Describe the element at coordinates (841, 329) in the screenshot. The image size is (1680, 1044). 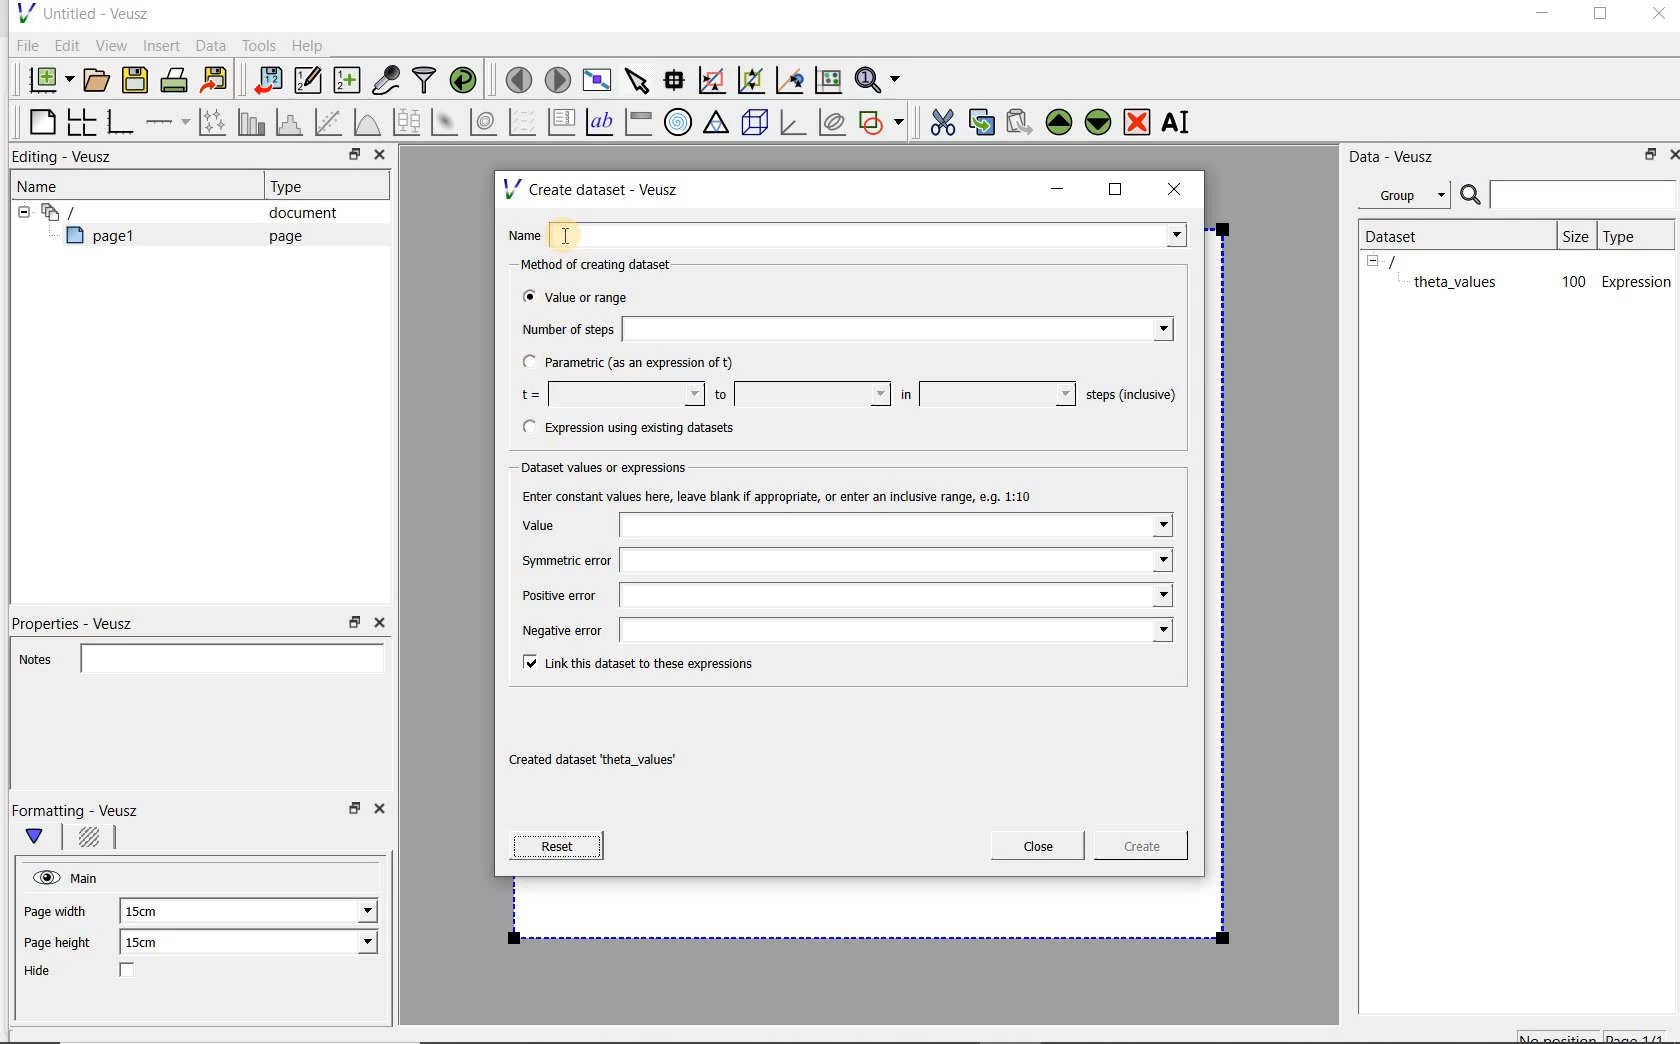
I see `Number of steps` at that location.